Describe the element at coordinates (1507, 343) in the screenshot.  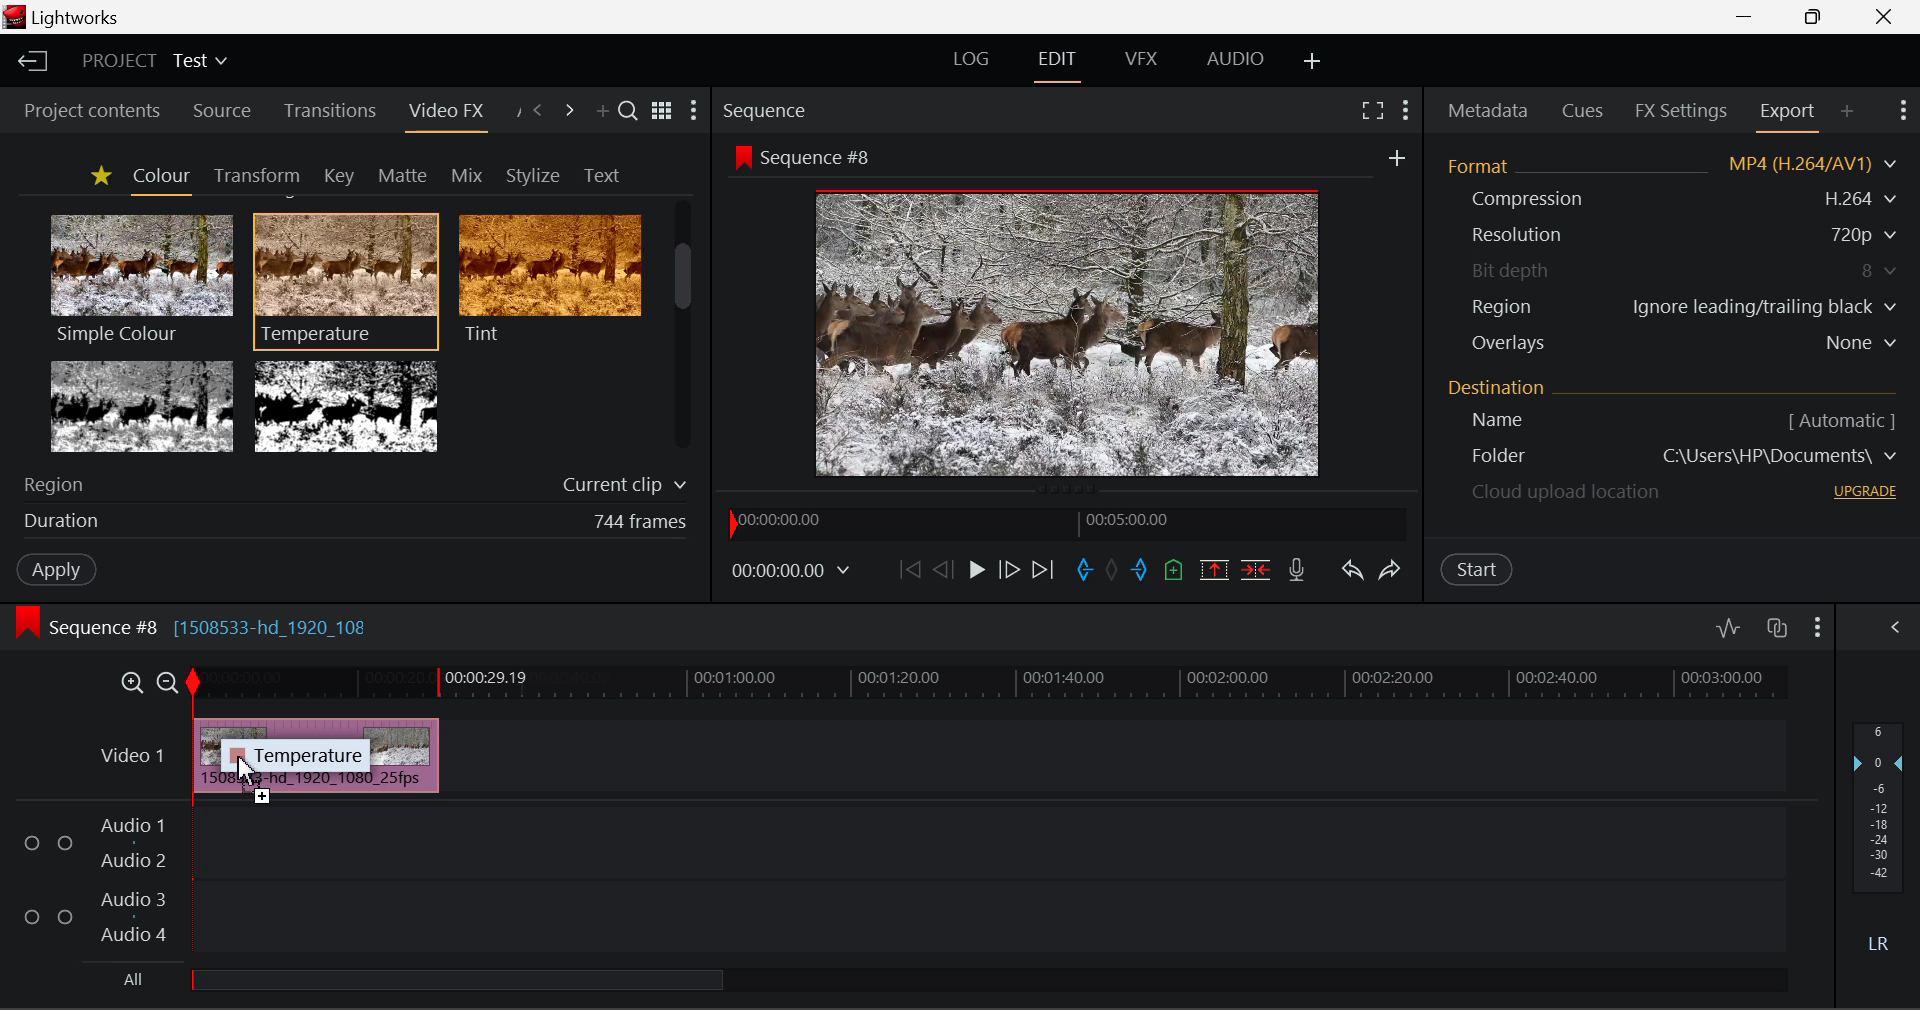
I see `Overlays` at that location.